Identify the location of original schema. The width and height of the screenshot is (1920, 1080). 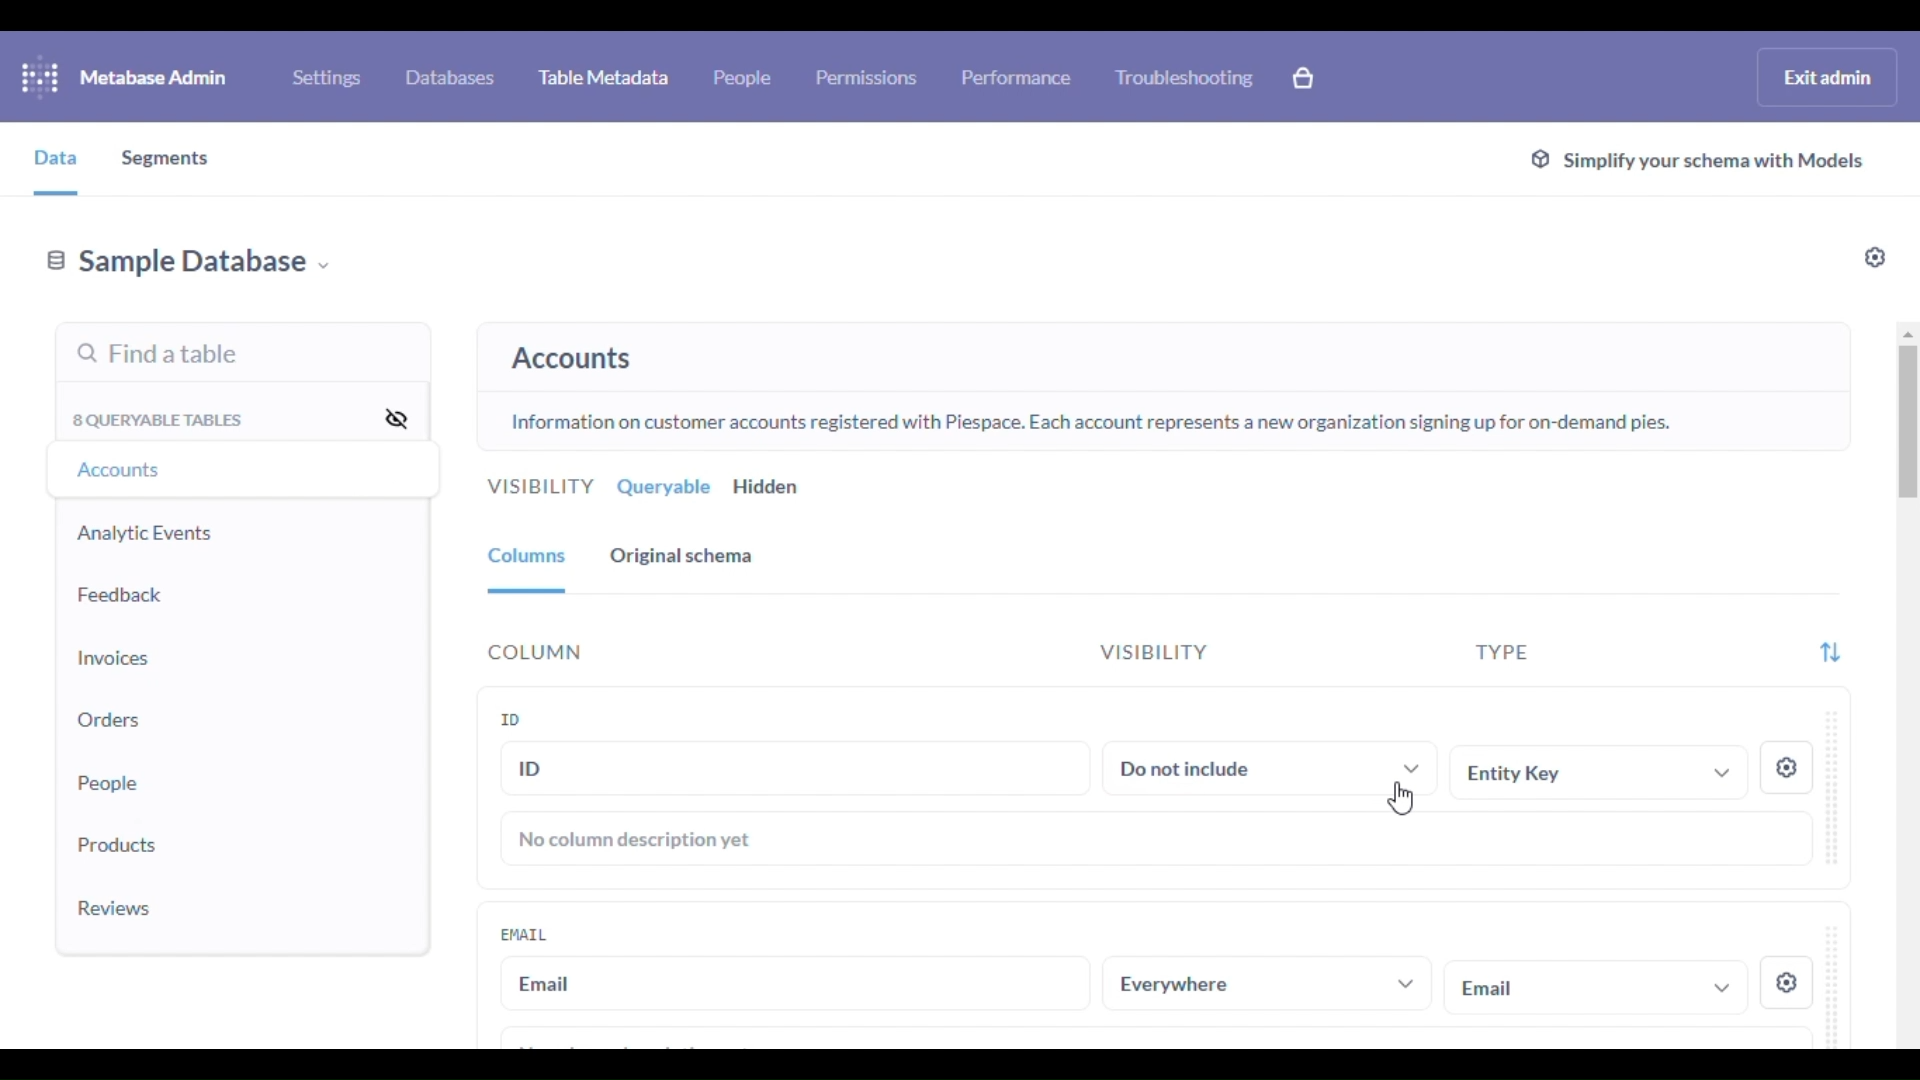
(682, 556).